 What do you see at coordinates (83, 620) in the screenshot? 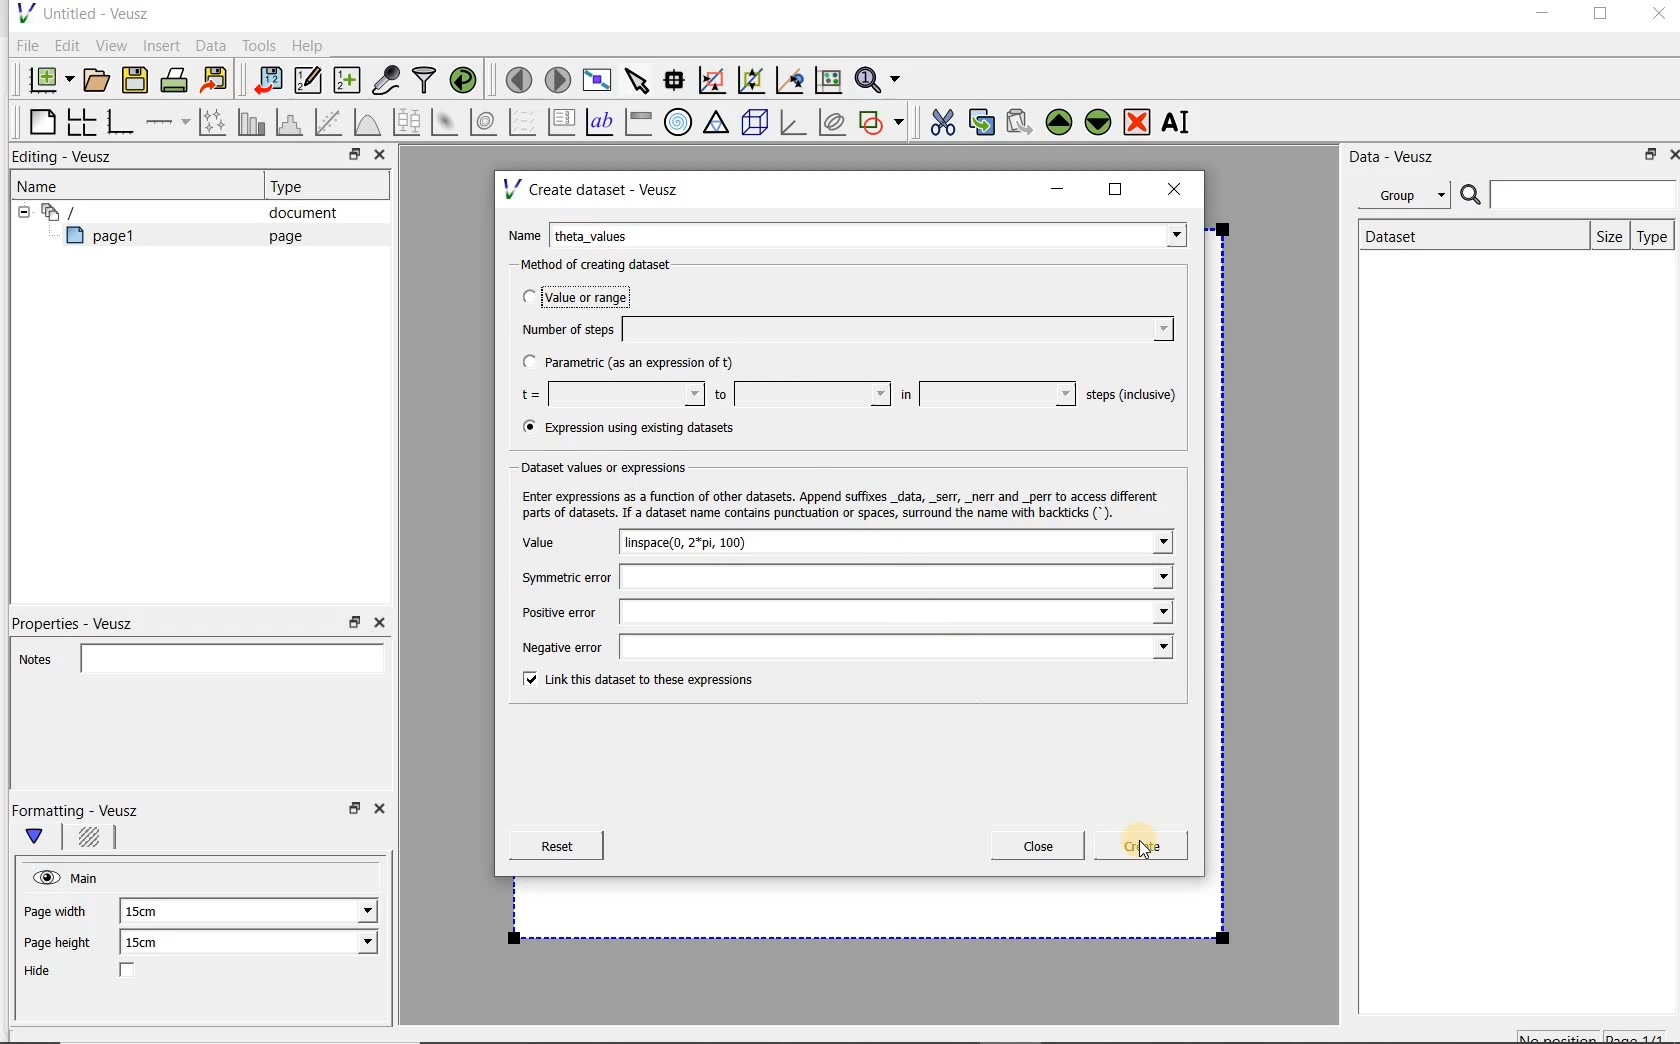
I see `Properties - Veusz` at bounding box center [83, 620].